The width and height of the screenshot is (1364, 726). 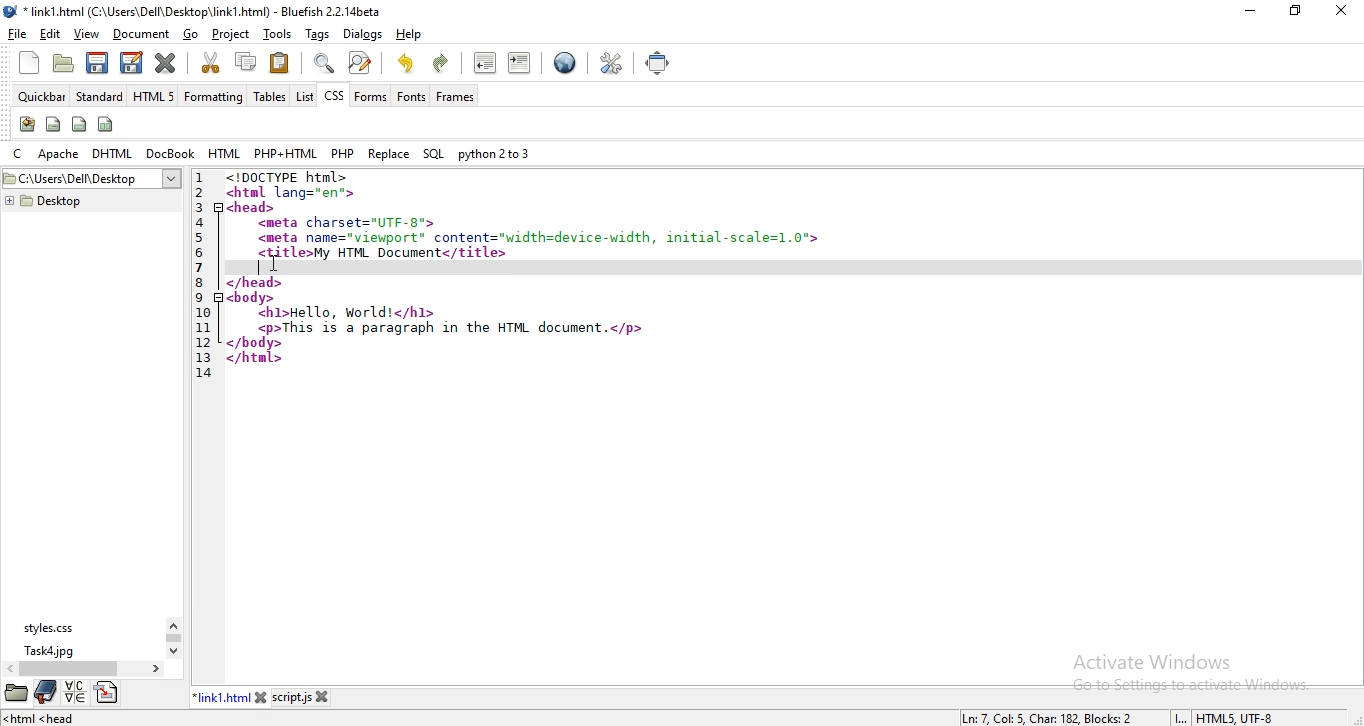 I want to click on 12, so click(x=203, y=344).